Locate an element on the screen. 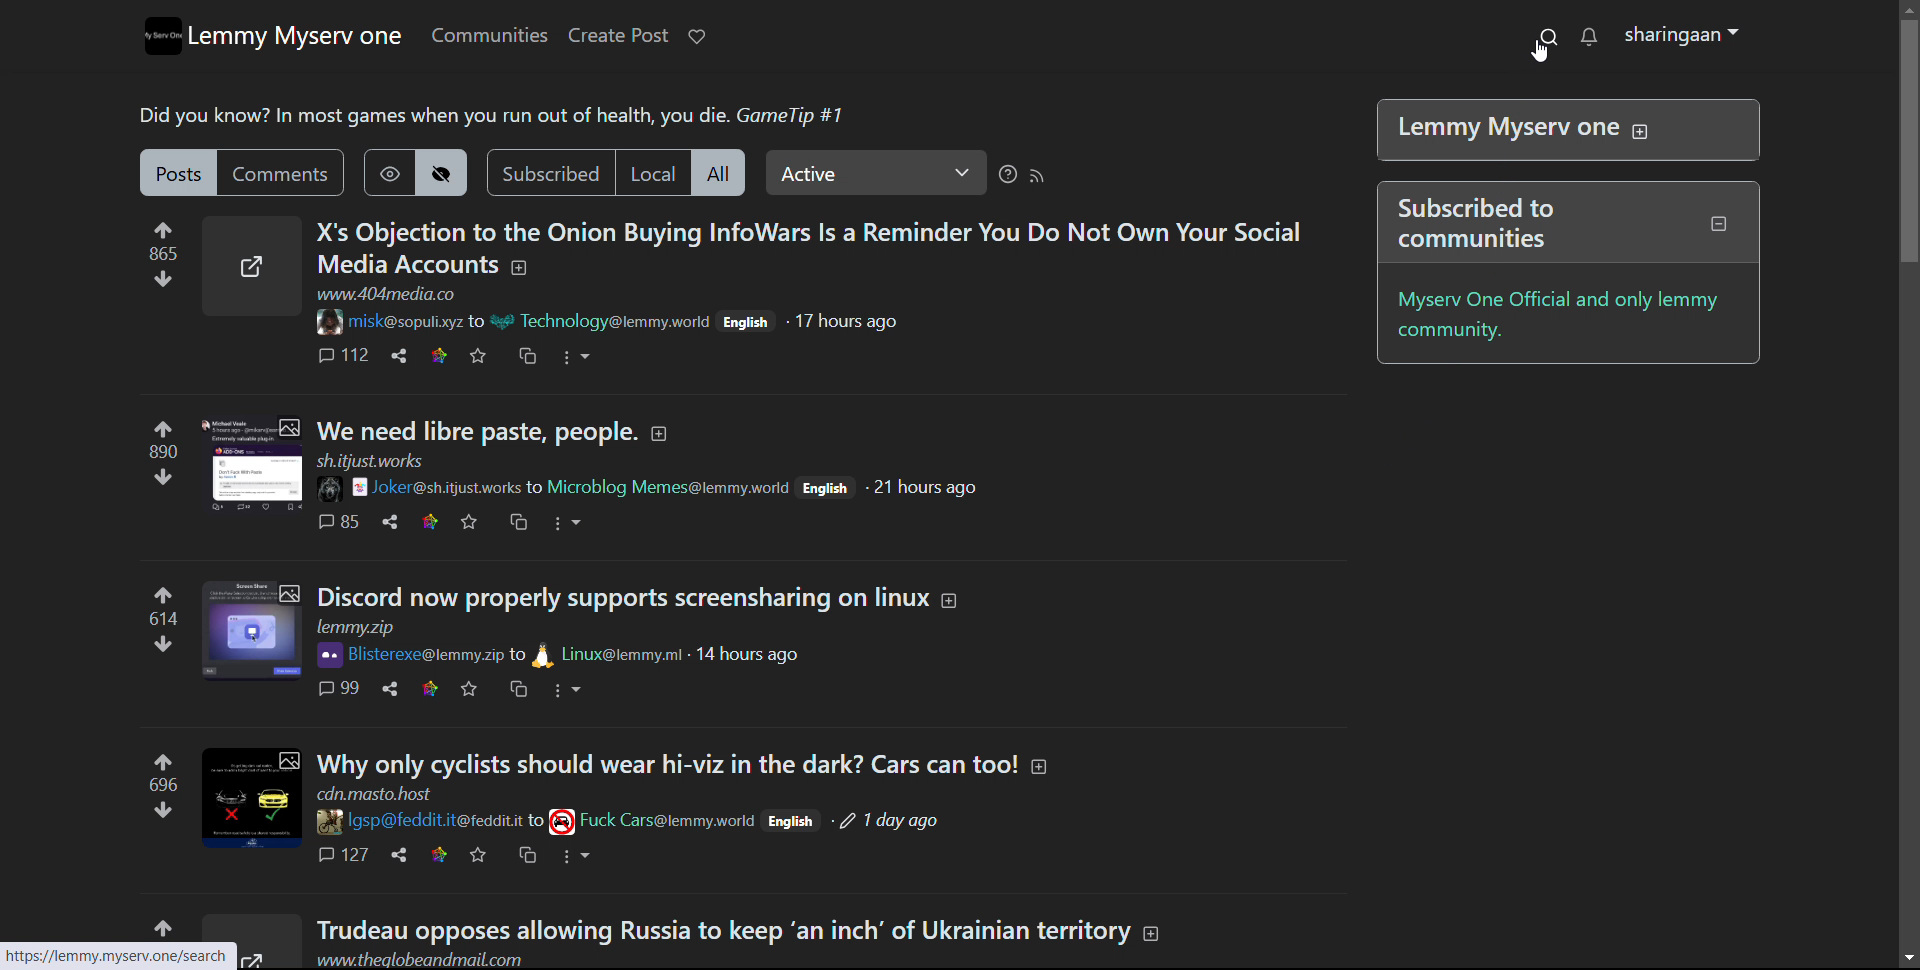 The width and height of the screenshot is (1920, 970). favorite is located at coordinates (478, 856).